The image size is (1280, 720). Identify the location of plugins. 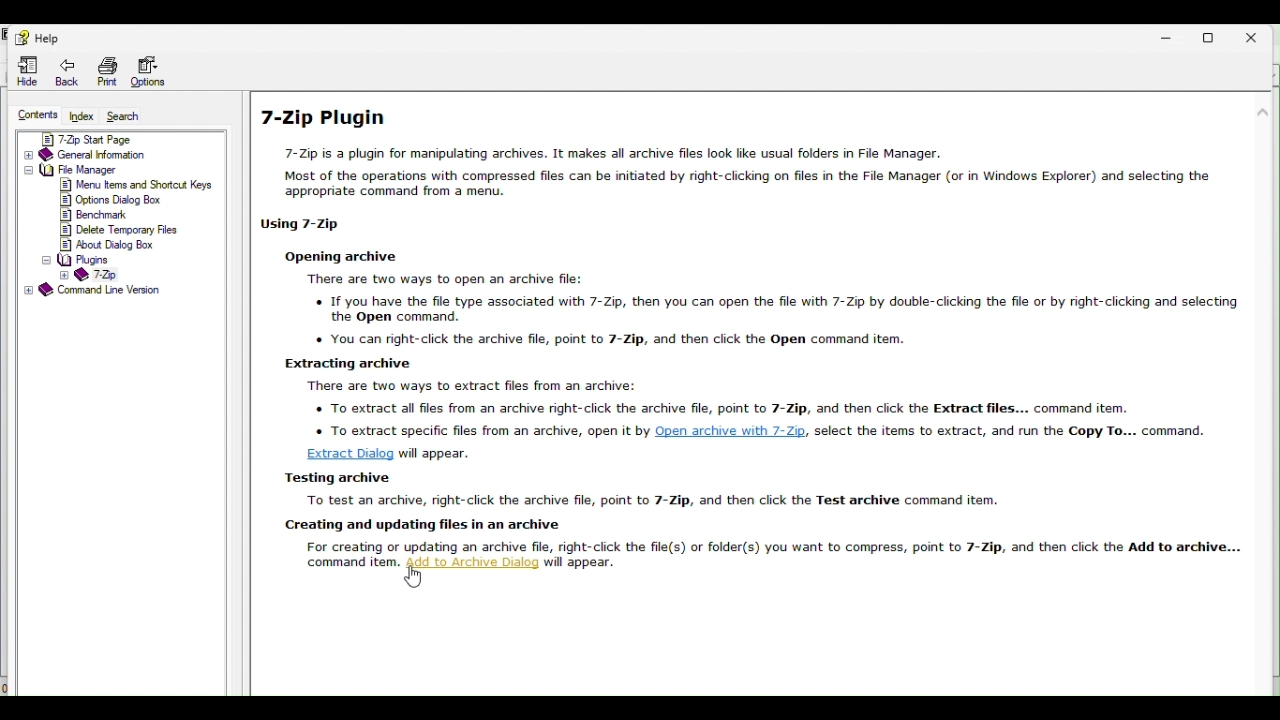
(76, 261).